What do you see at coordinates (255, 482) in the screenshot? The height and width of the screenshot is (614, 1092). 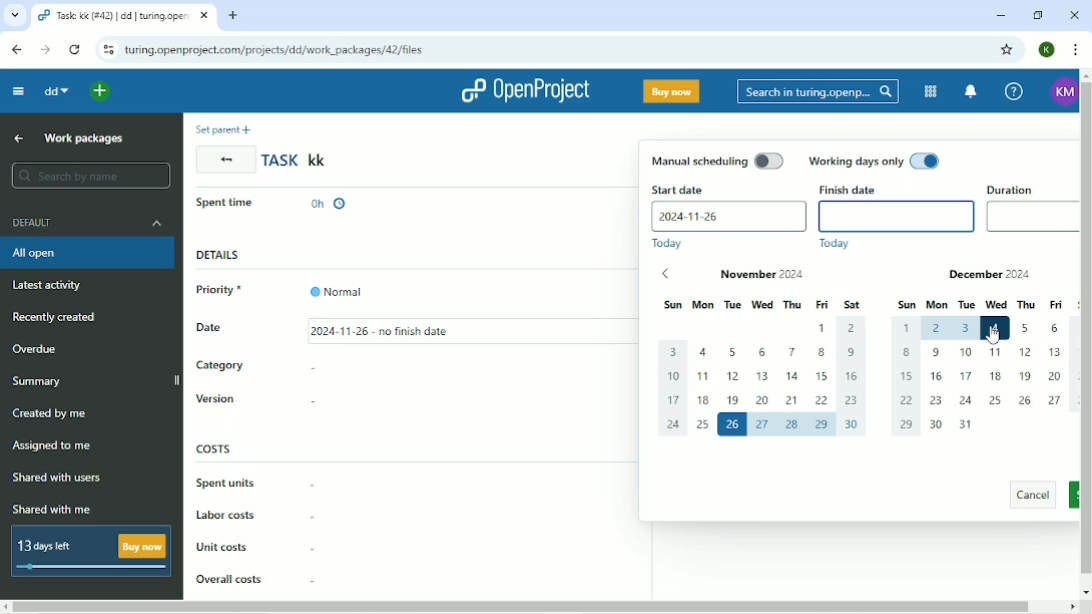 I see `Spent units` at bounding box center [255, 482].